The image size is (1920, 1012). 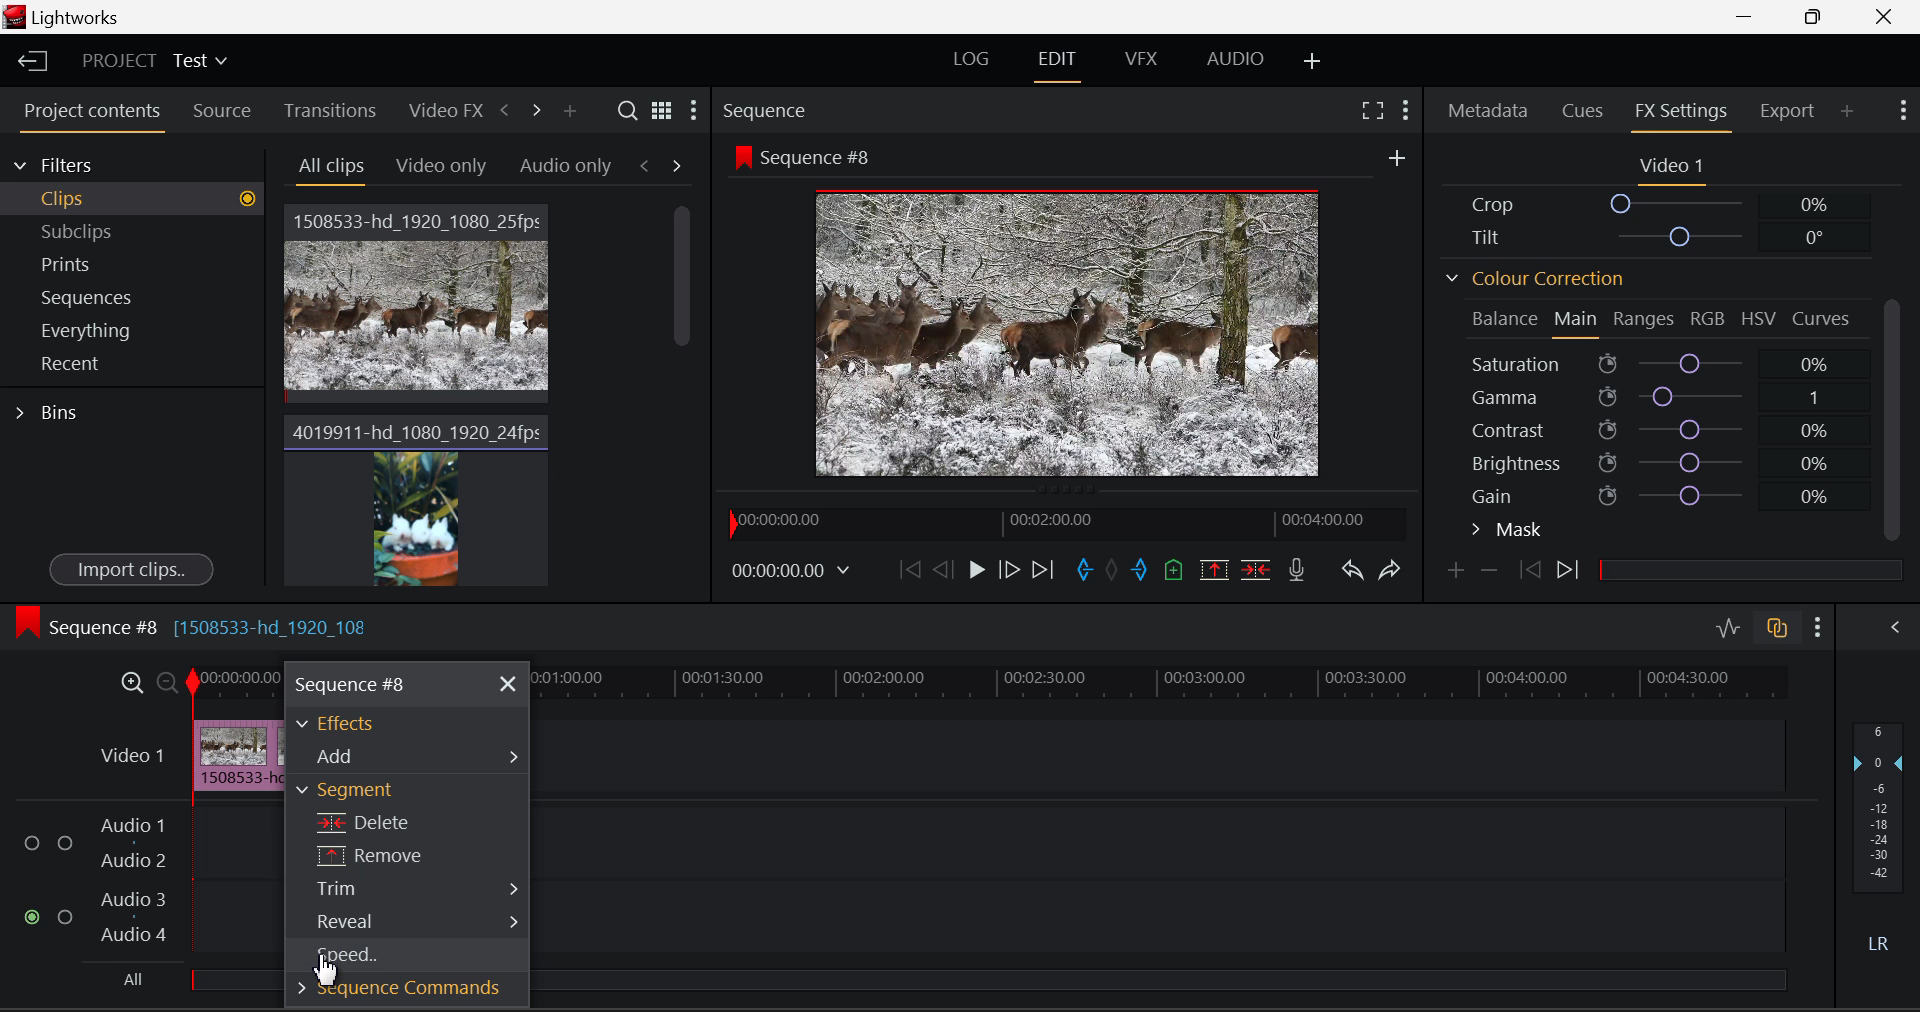 What do you see at coordinates (1140, 59) in the screenshot?
I see `VFX` at bounding box center [1140, 59].